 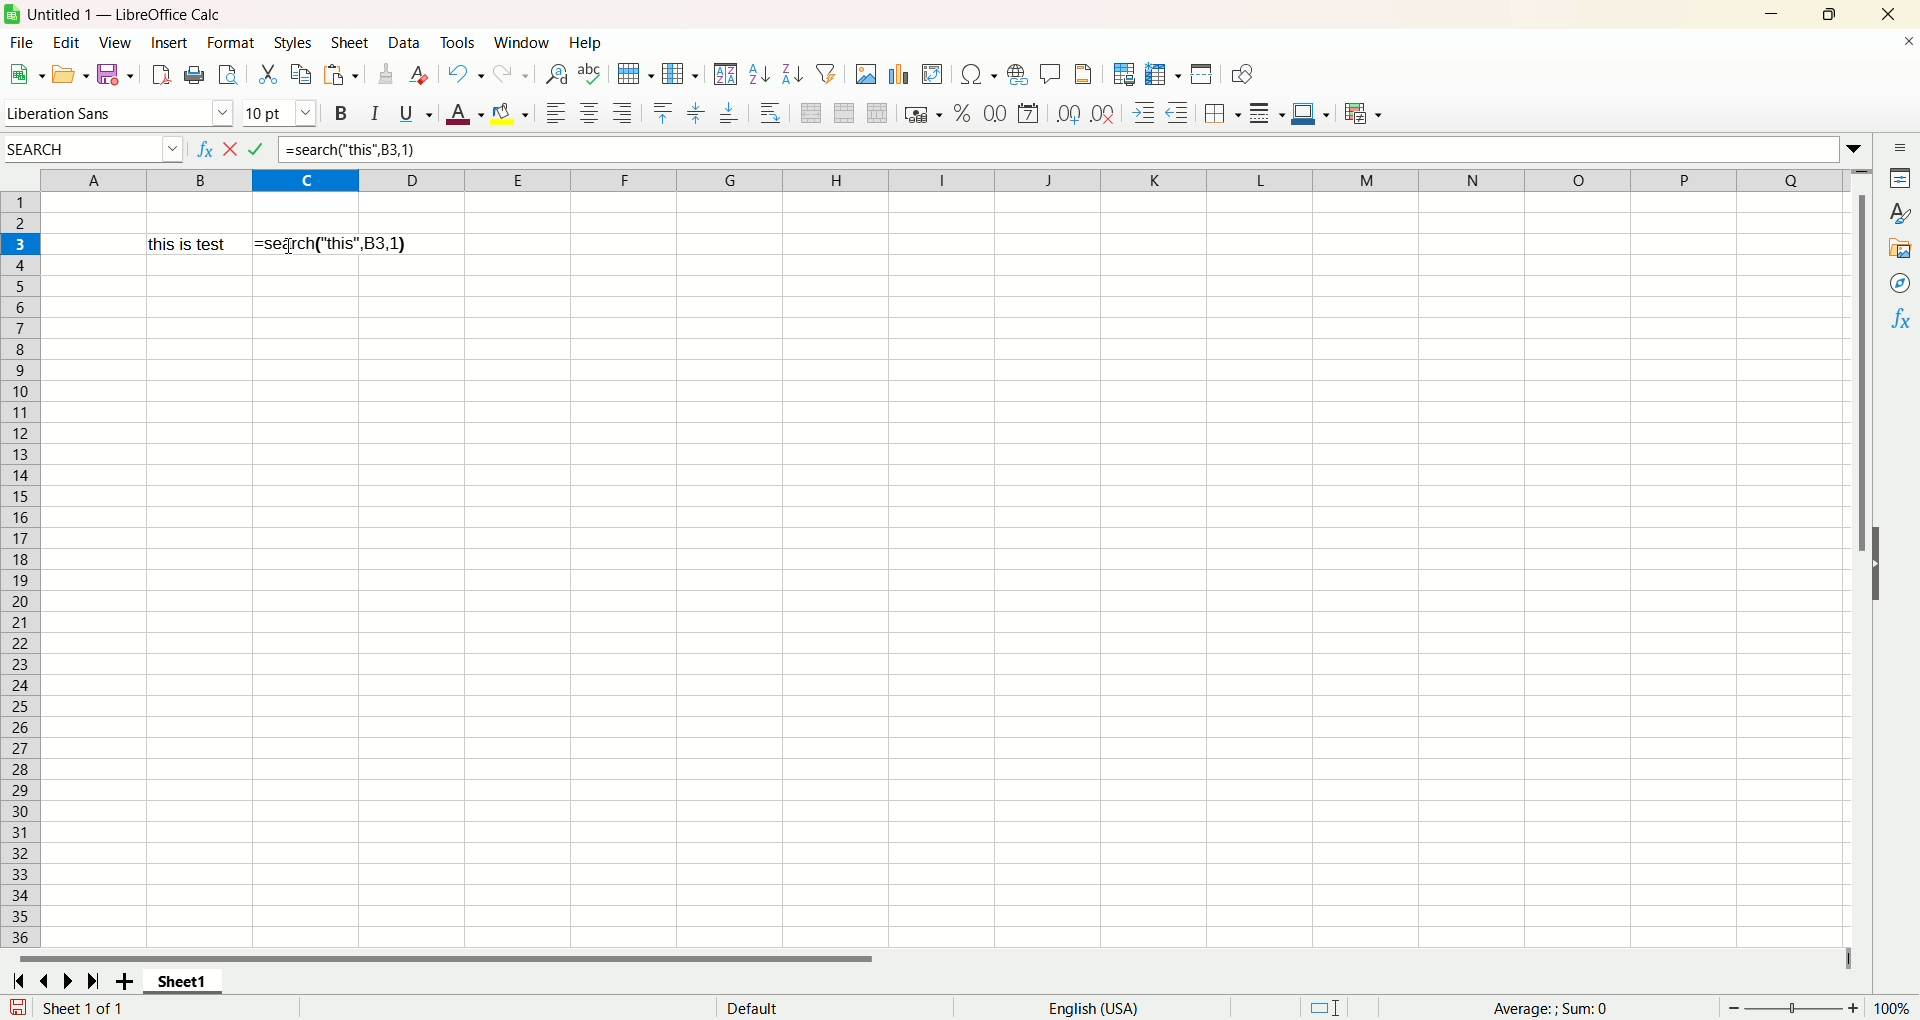 I want to click on sheet name, so click(x=183, y=982).